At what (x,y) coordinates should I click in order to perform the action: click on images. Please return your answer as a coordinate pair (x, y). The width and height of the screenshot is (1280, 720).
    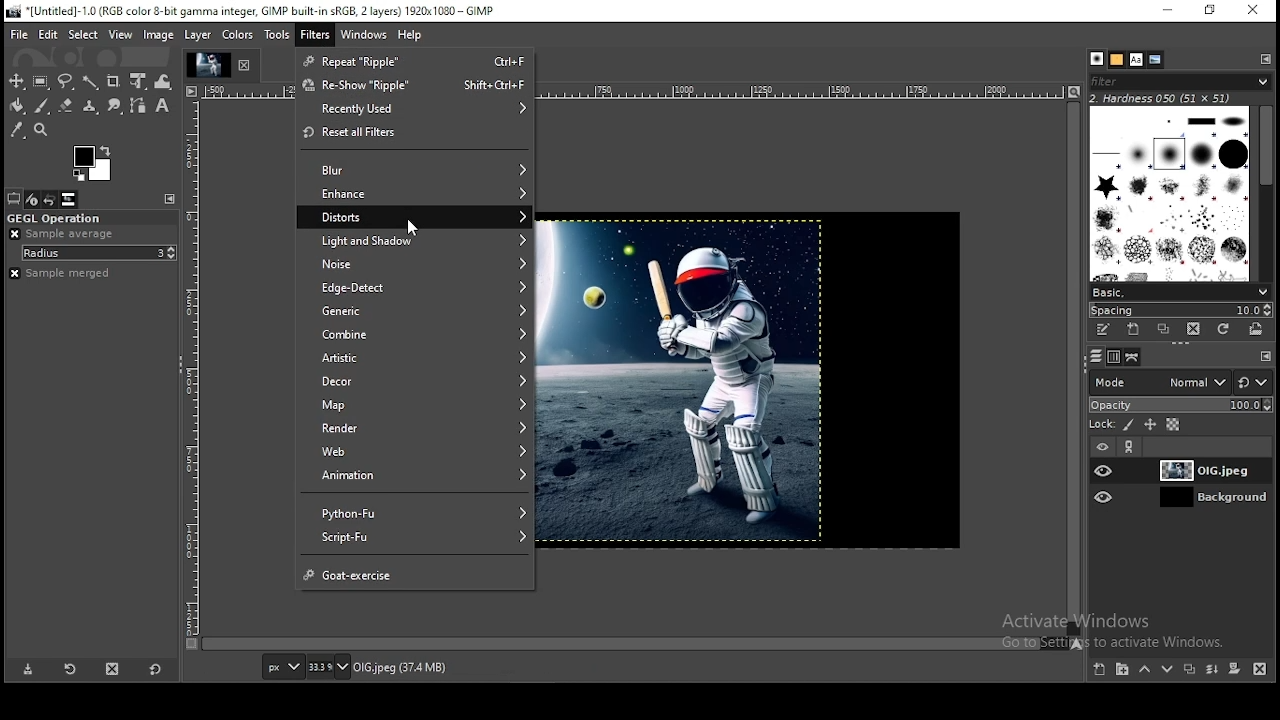
    Looking at the image, I should click on (69, 199).